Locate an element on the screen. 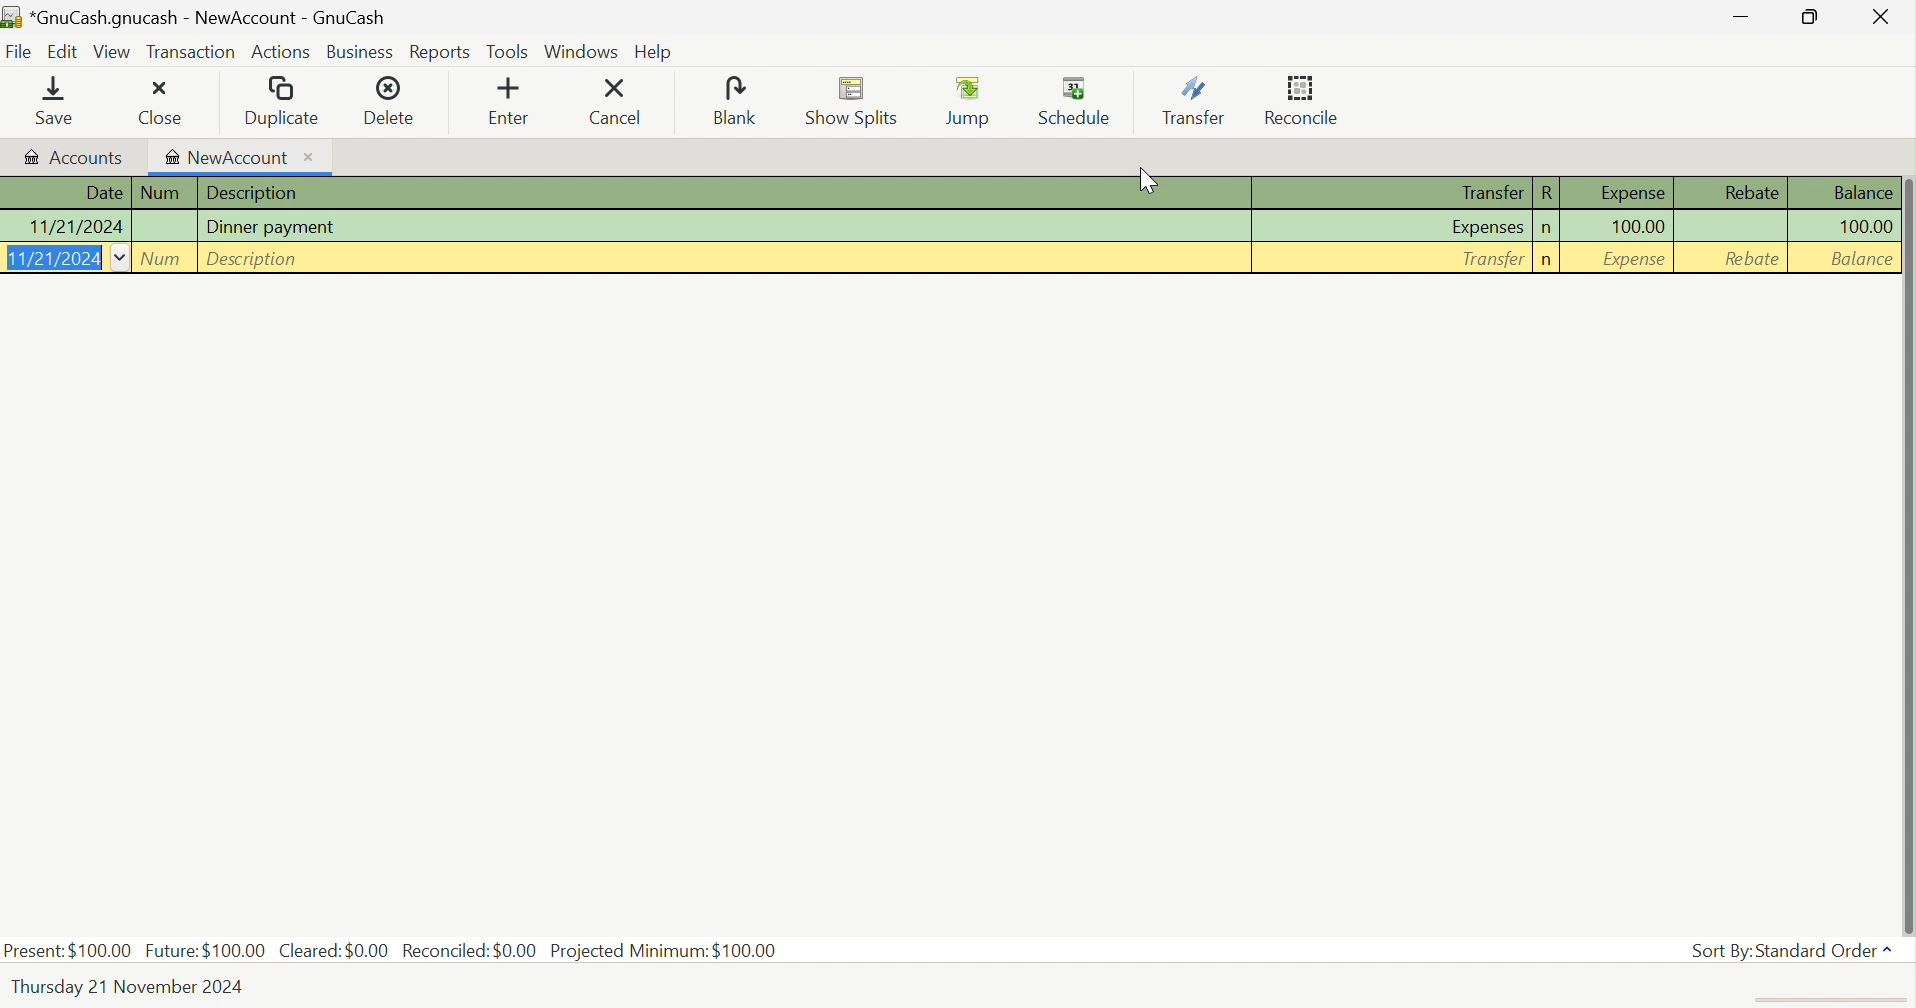  Schedule is located at coordinates (1076, 98).